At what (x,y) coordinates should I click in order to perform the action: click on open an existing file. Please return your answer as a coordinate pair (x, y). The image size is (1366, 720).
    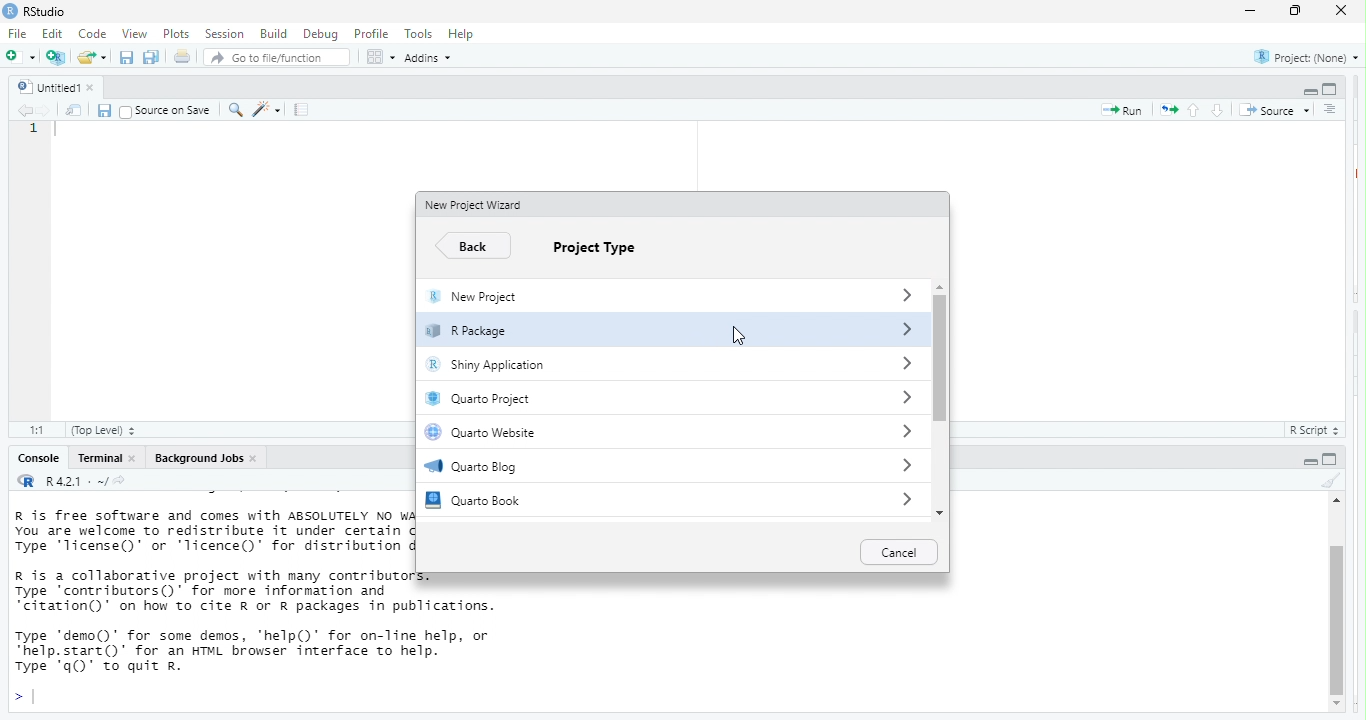
    Looking at the image, I should click on (92, 56).